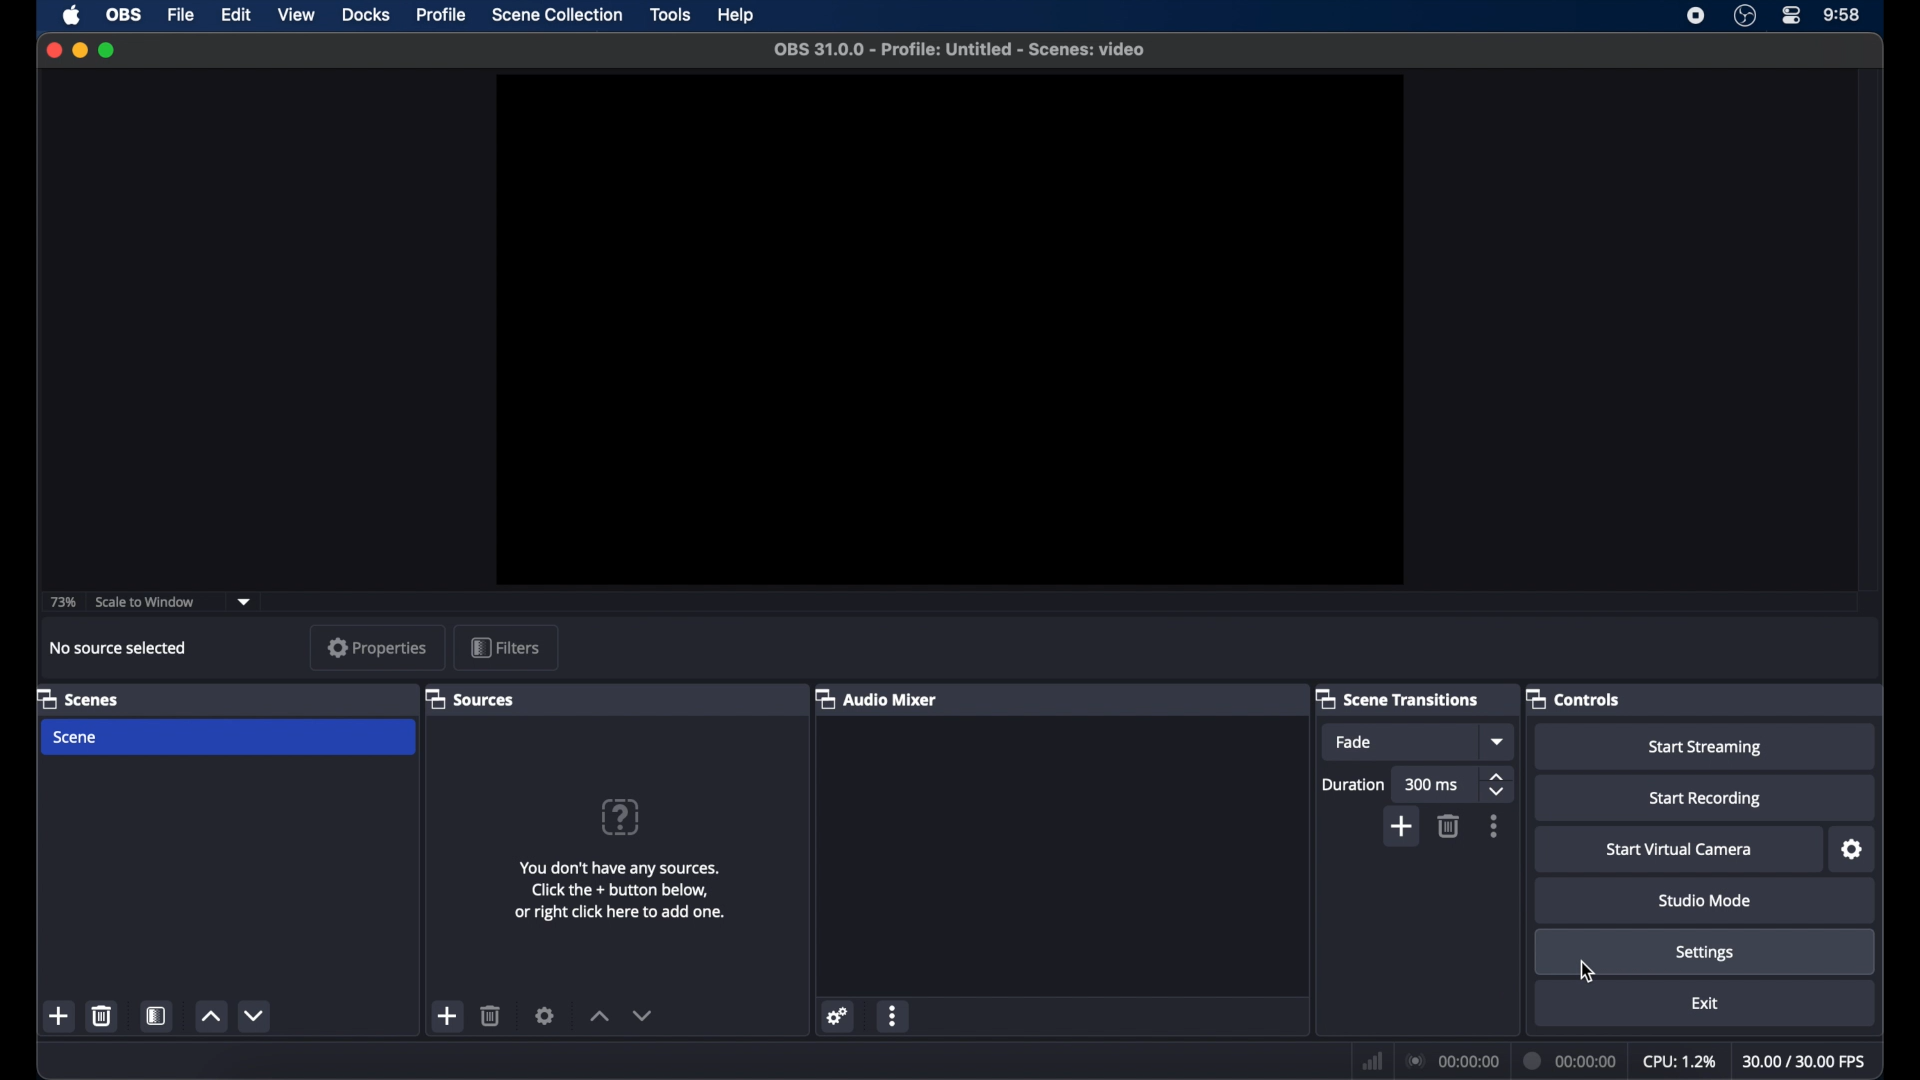 This screenshot has width=1920, height=1080. Describe the element at coordinates (236, 16) in the screenshot. I see `edit` at that location.